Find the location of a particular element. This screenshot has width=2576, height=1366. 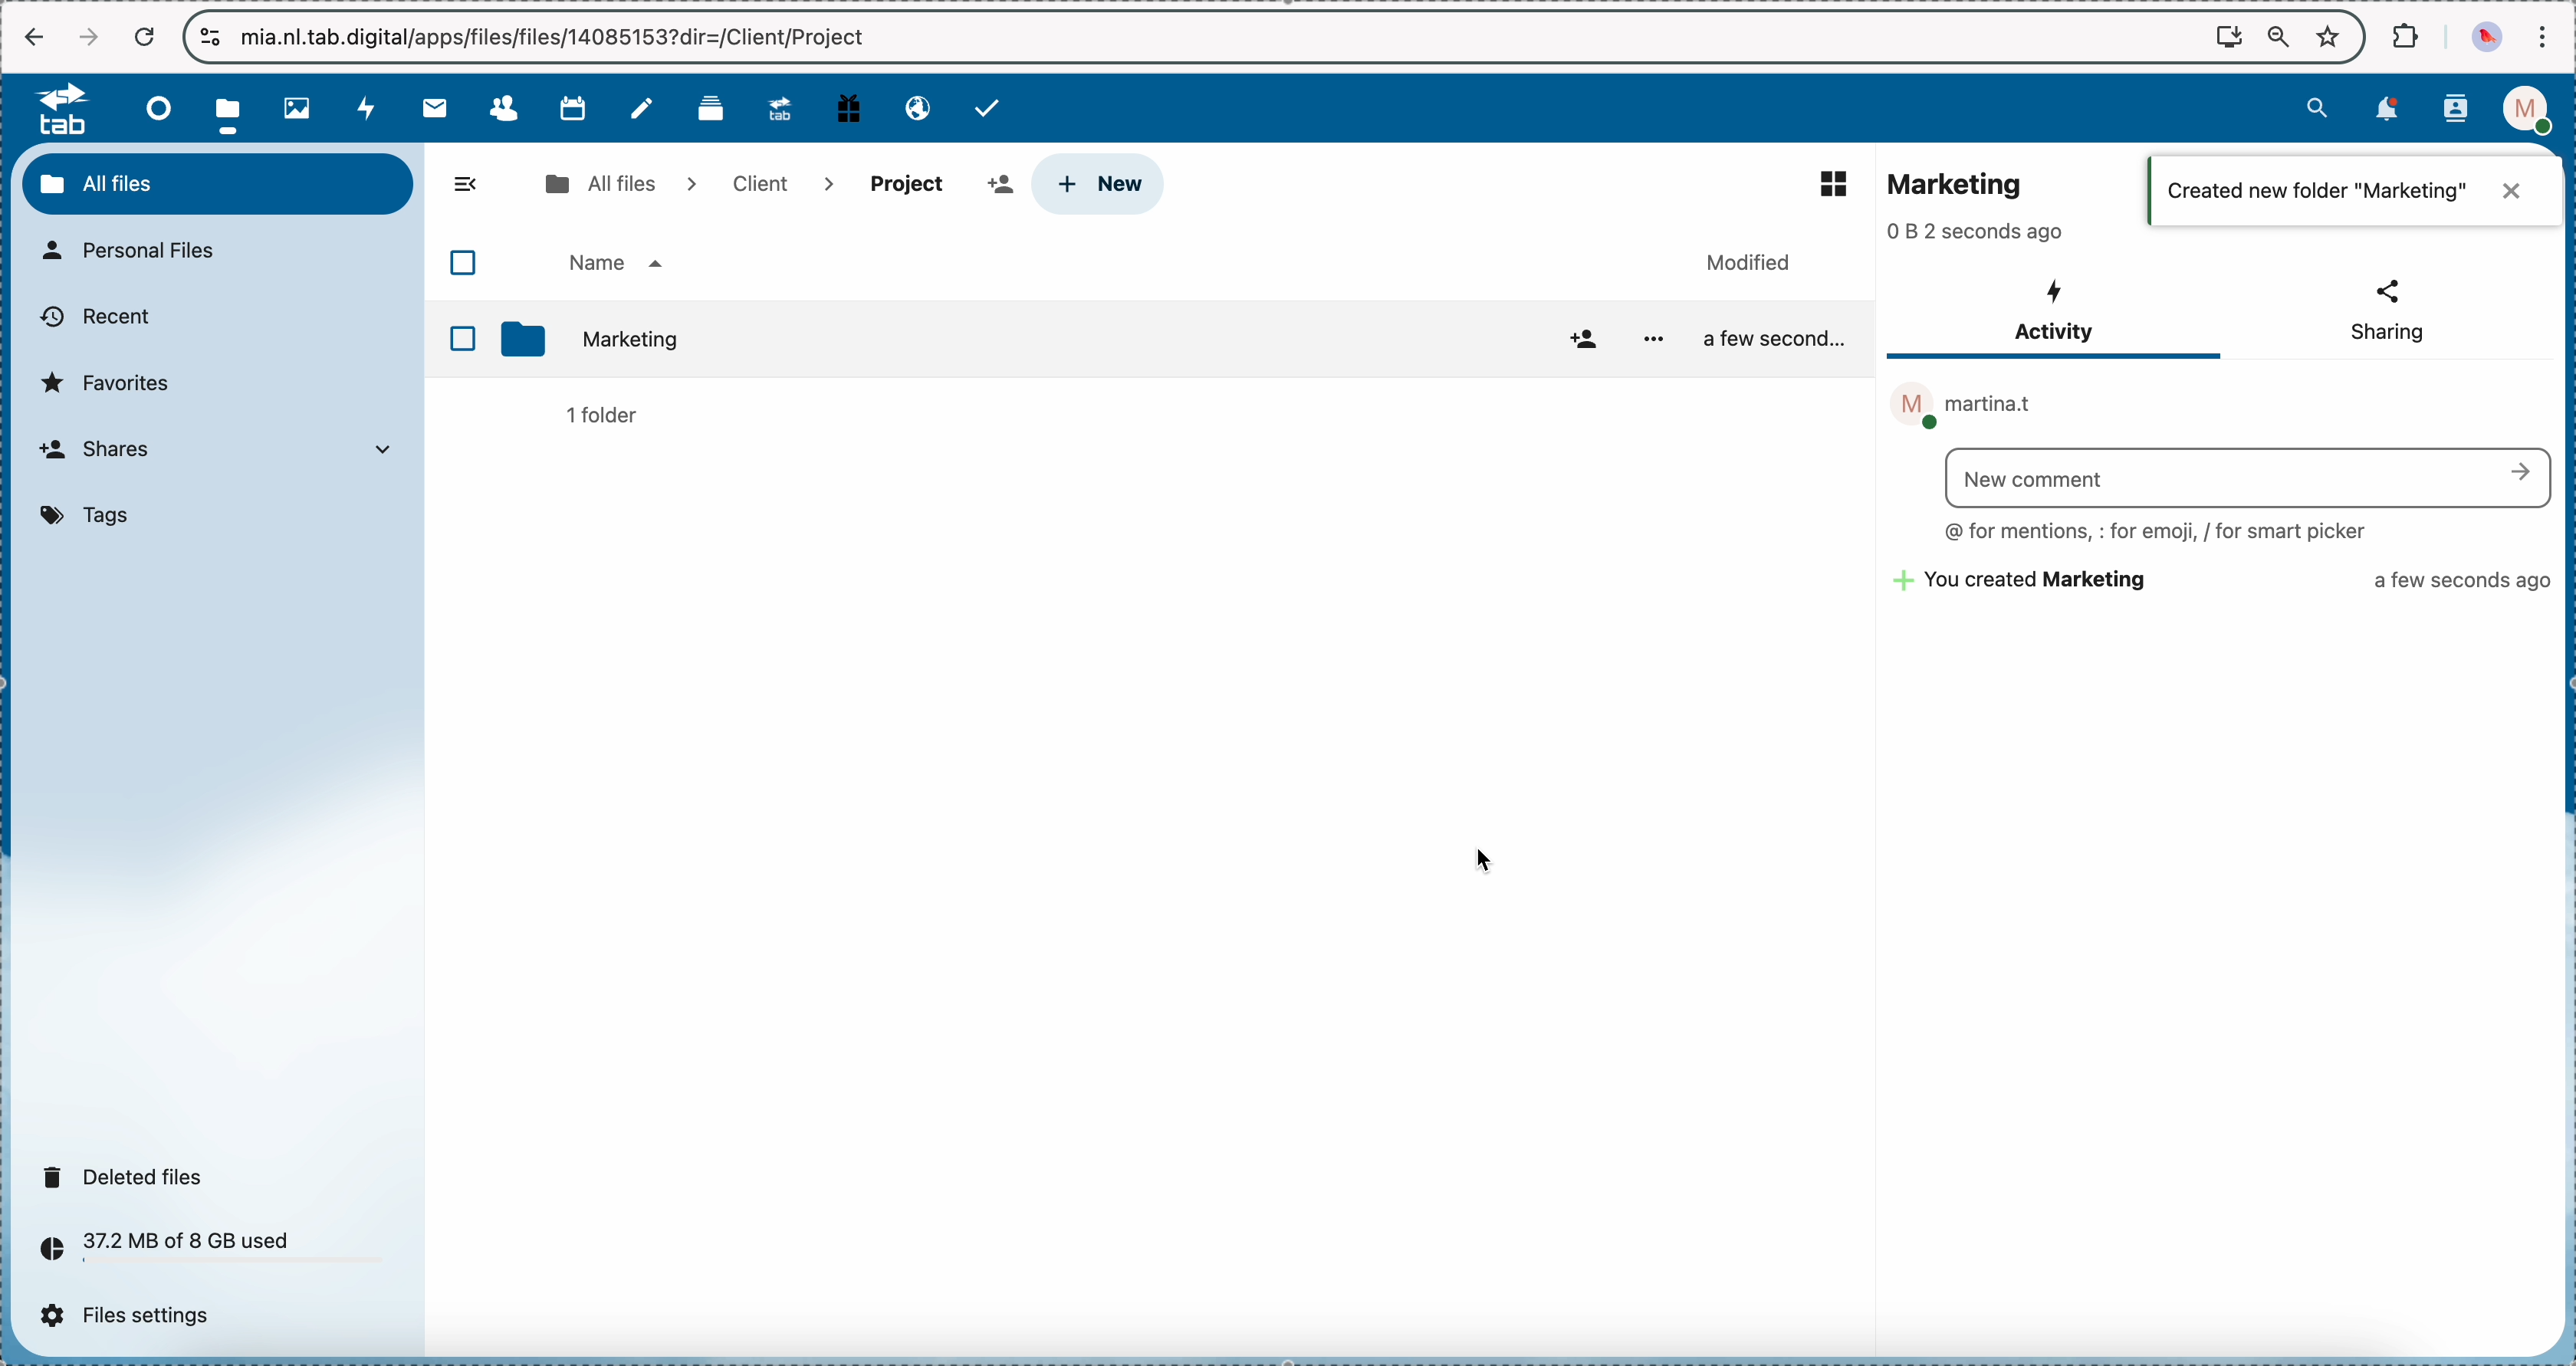

seconds ago is located at coordinates (1973, 236).